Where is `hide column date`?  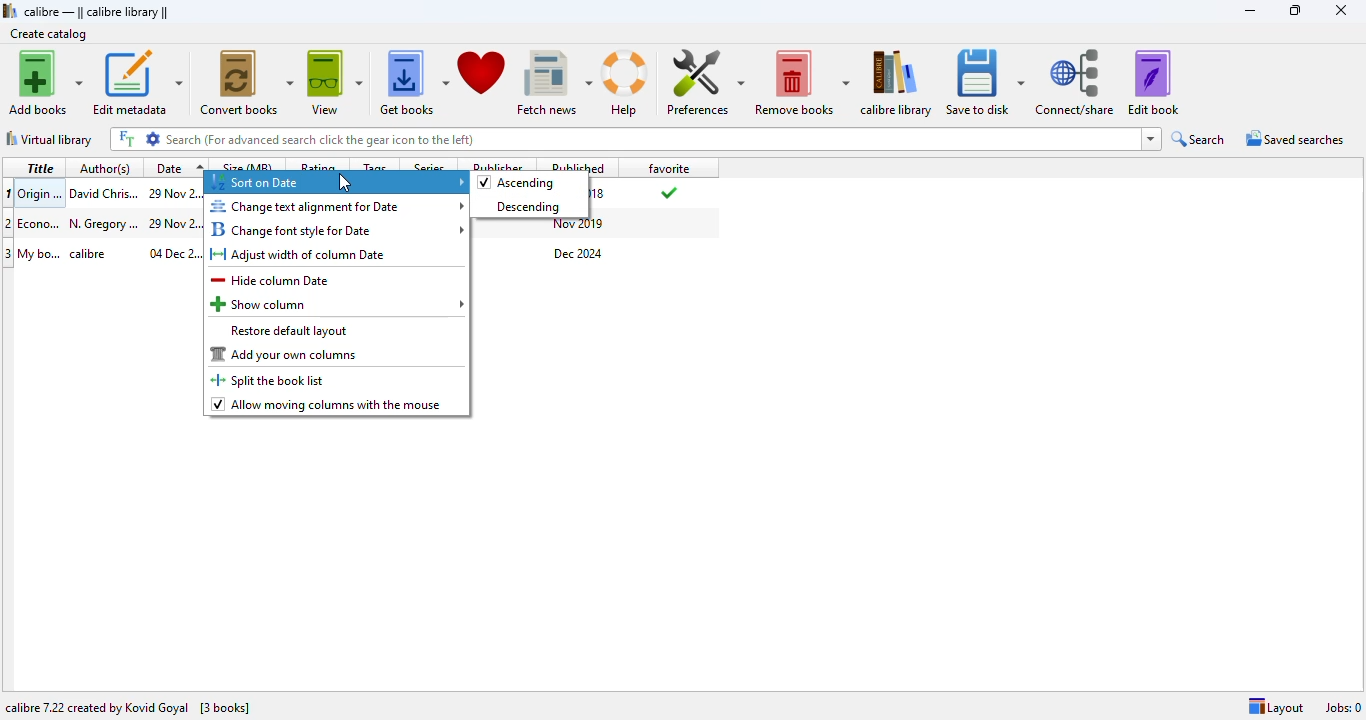
hide column date is located at coordinates (271, 280).